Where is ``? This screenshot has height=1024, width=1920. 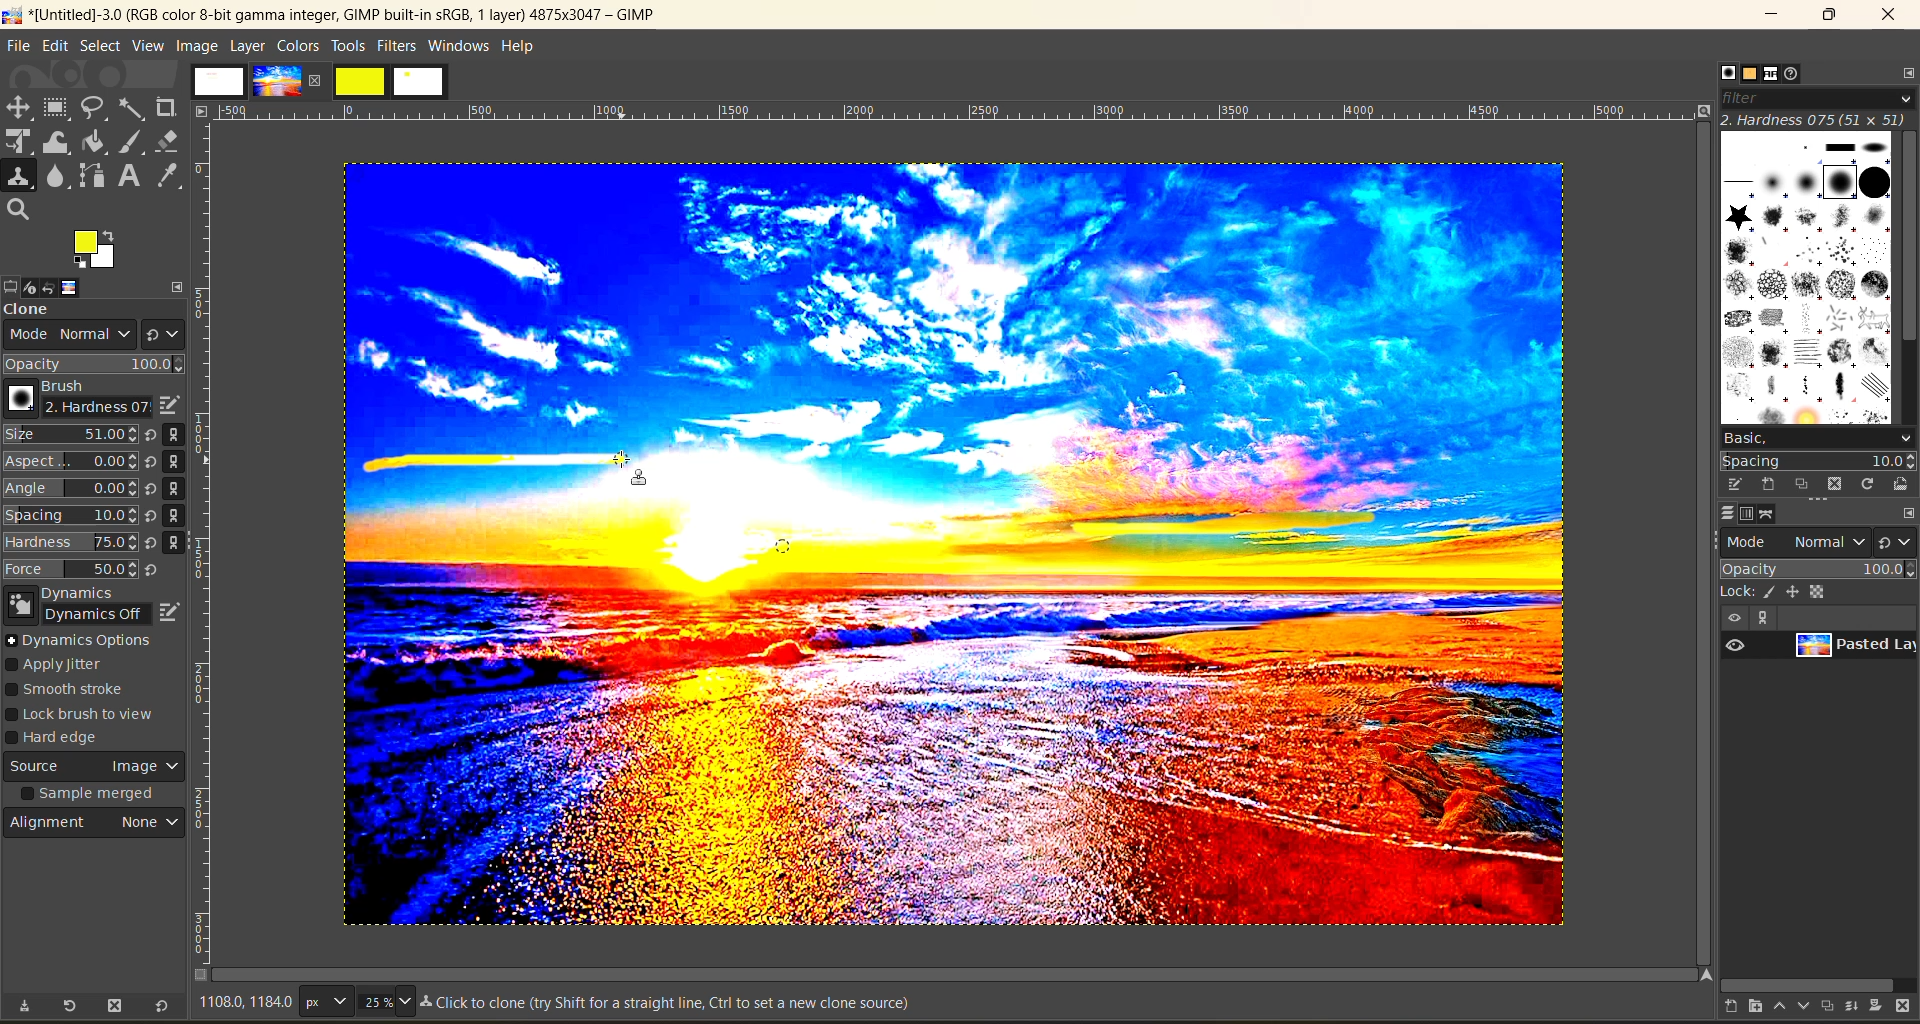  is located at coordinates (202, 110).